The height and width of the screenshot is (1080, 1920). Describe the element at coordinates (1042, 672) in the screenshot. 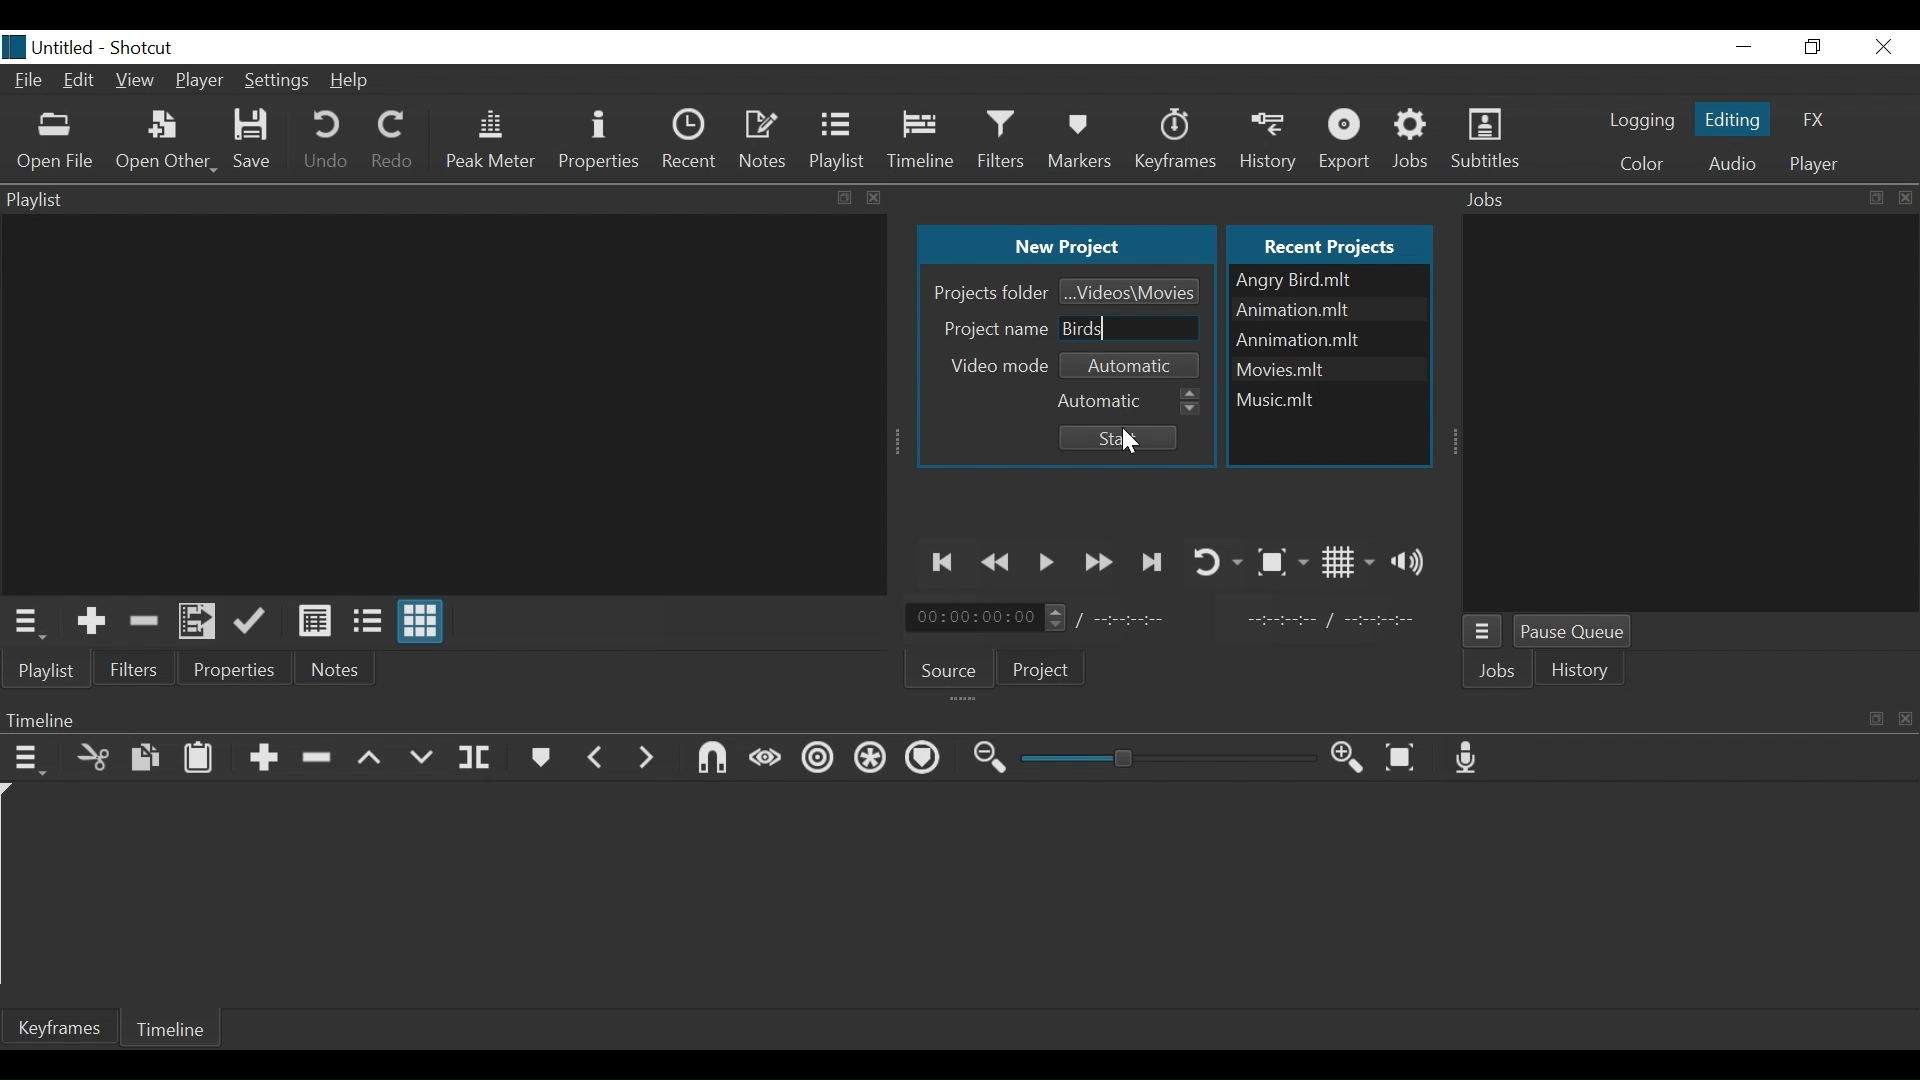

I see `Project` at that location.